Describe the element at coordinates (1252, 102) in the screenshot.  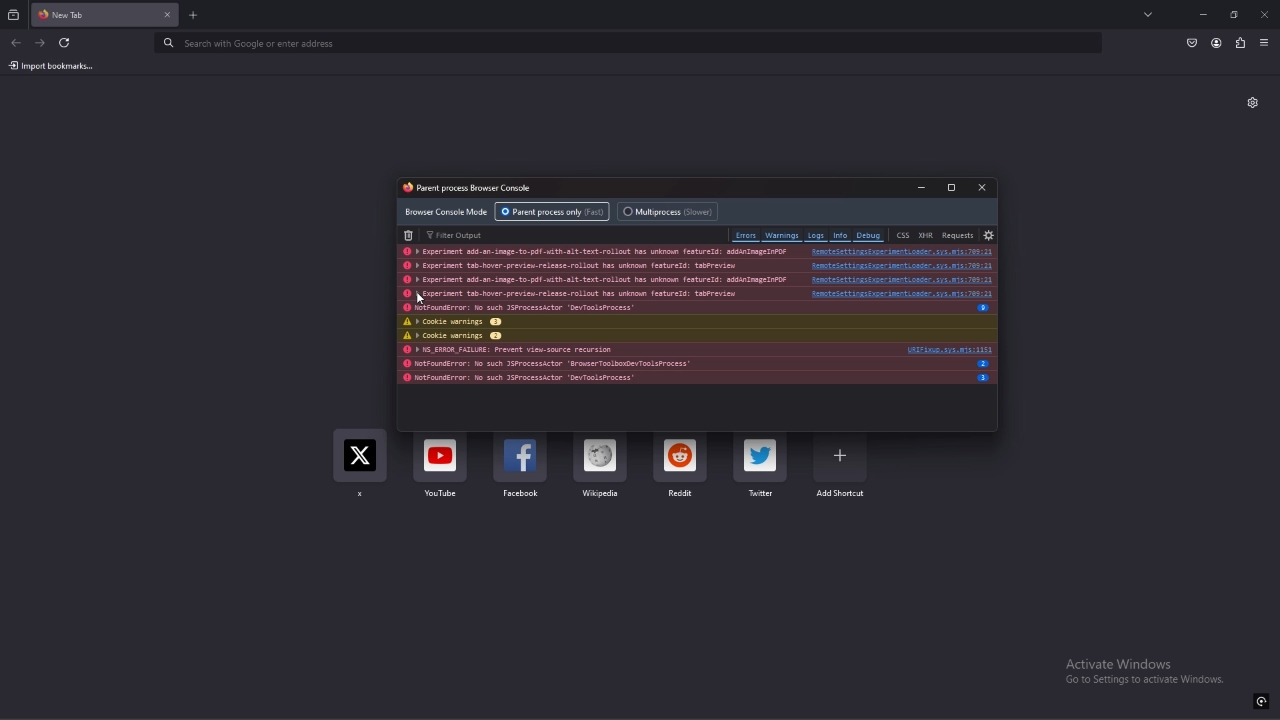
I see `customize` at that location.